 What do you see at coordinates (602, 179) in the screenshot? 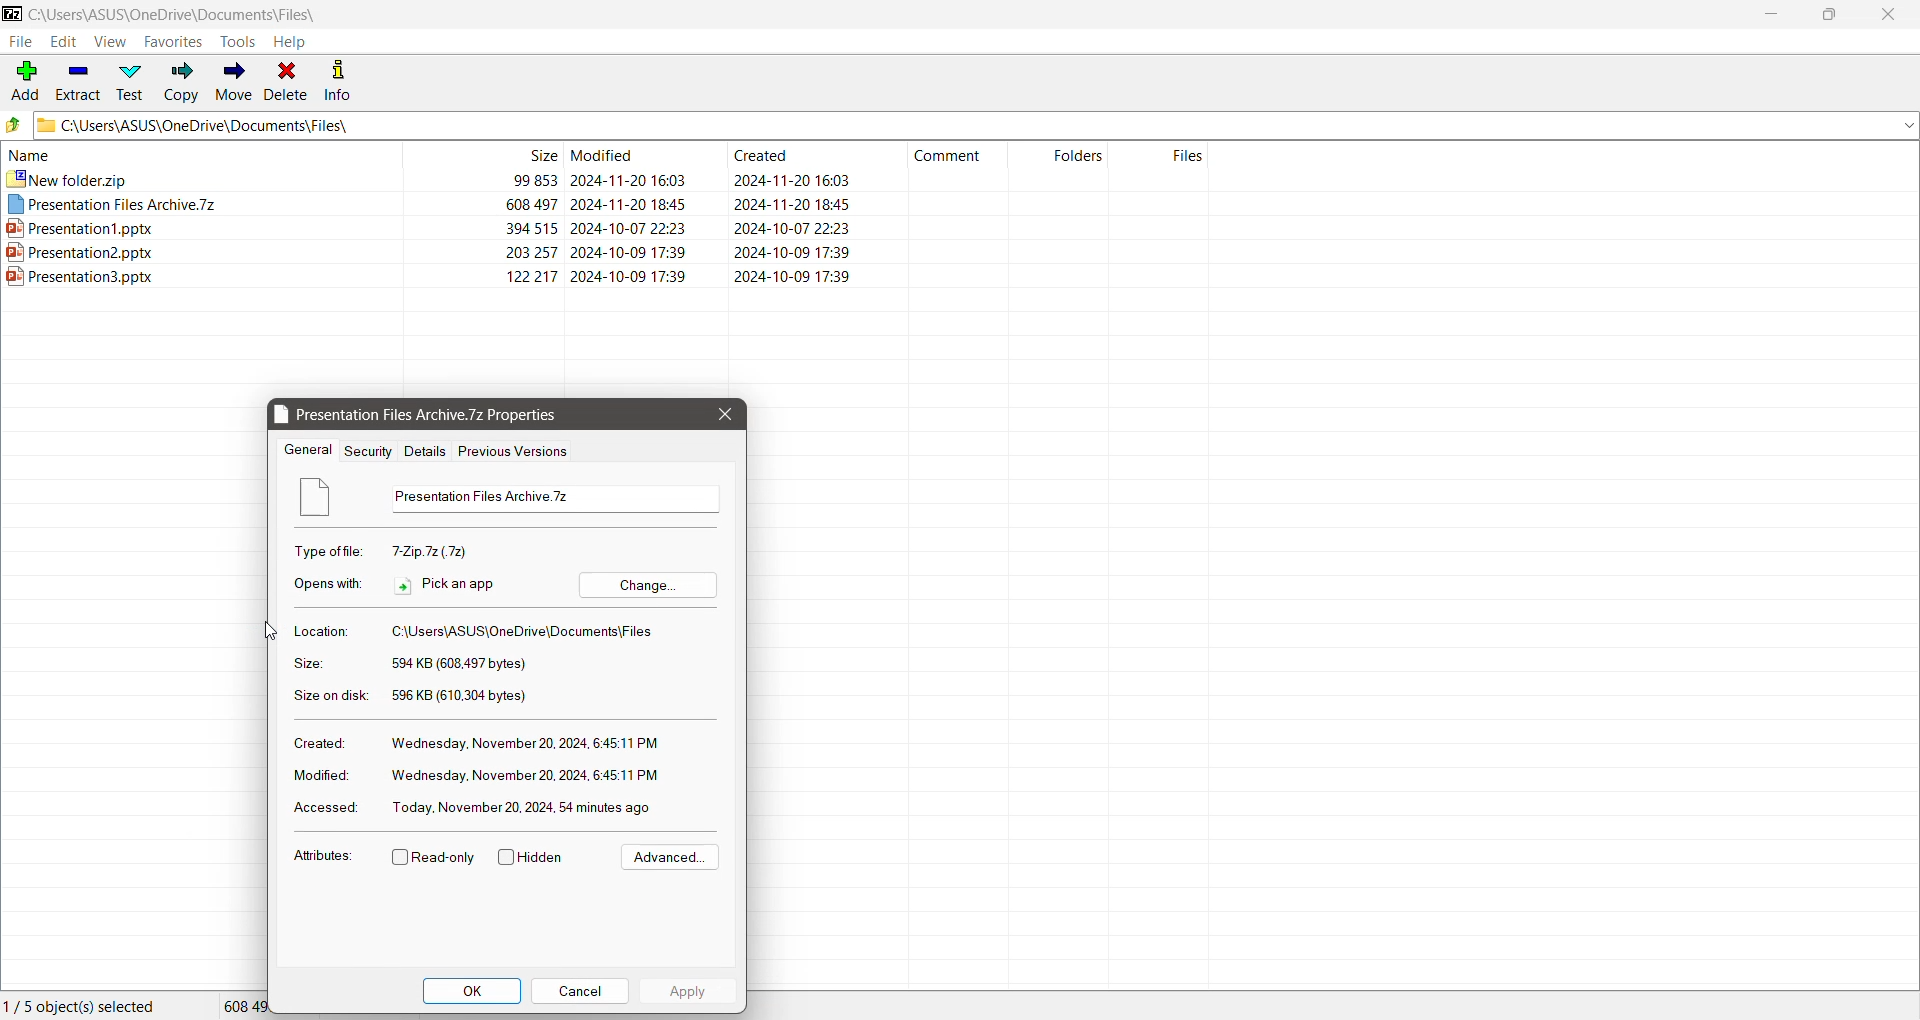
I see `new folder` at bounding box center [602, 179].